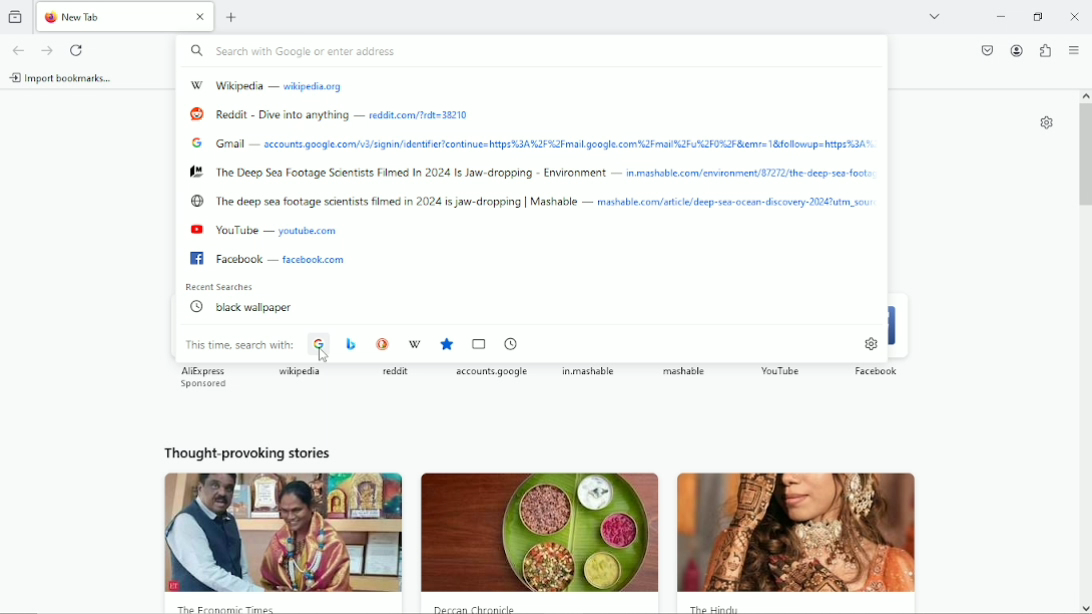  Describe the element at coordinates (319, 347) in the screenshot. I see `google` at that location.